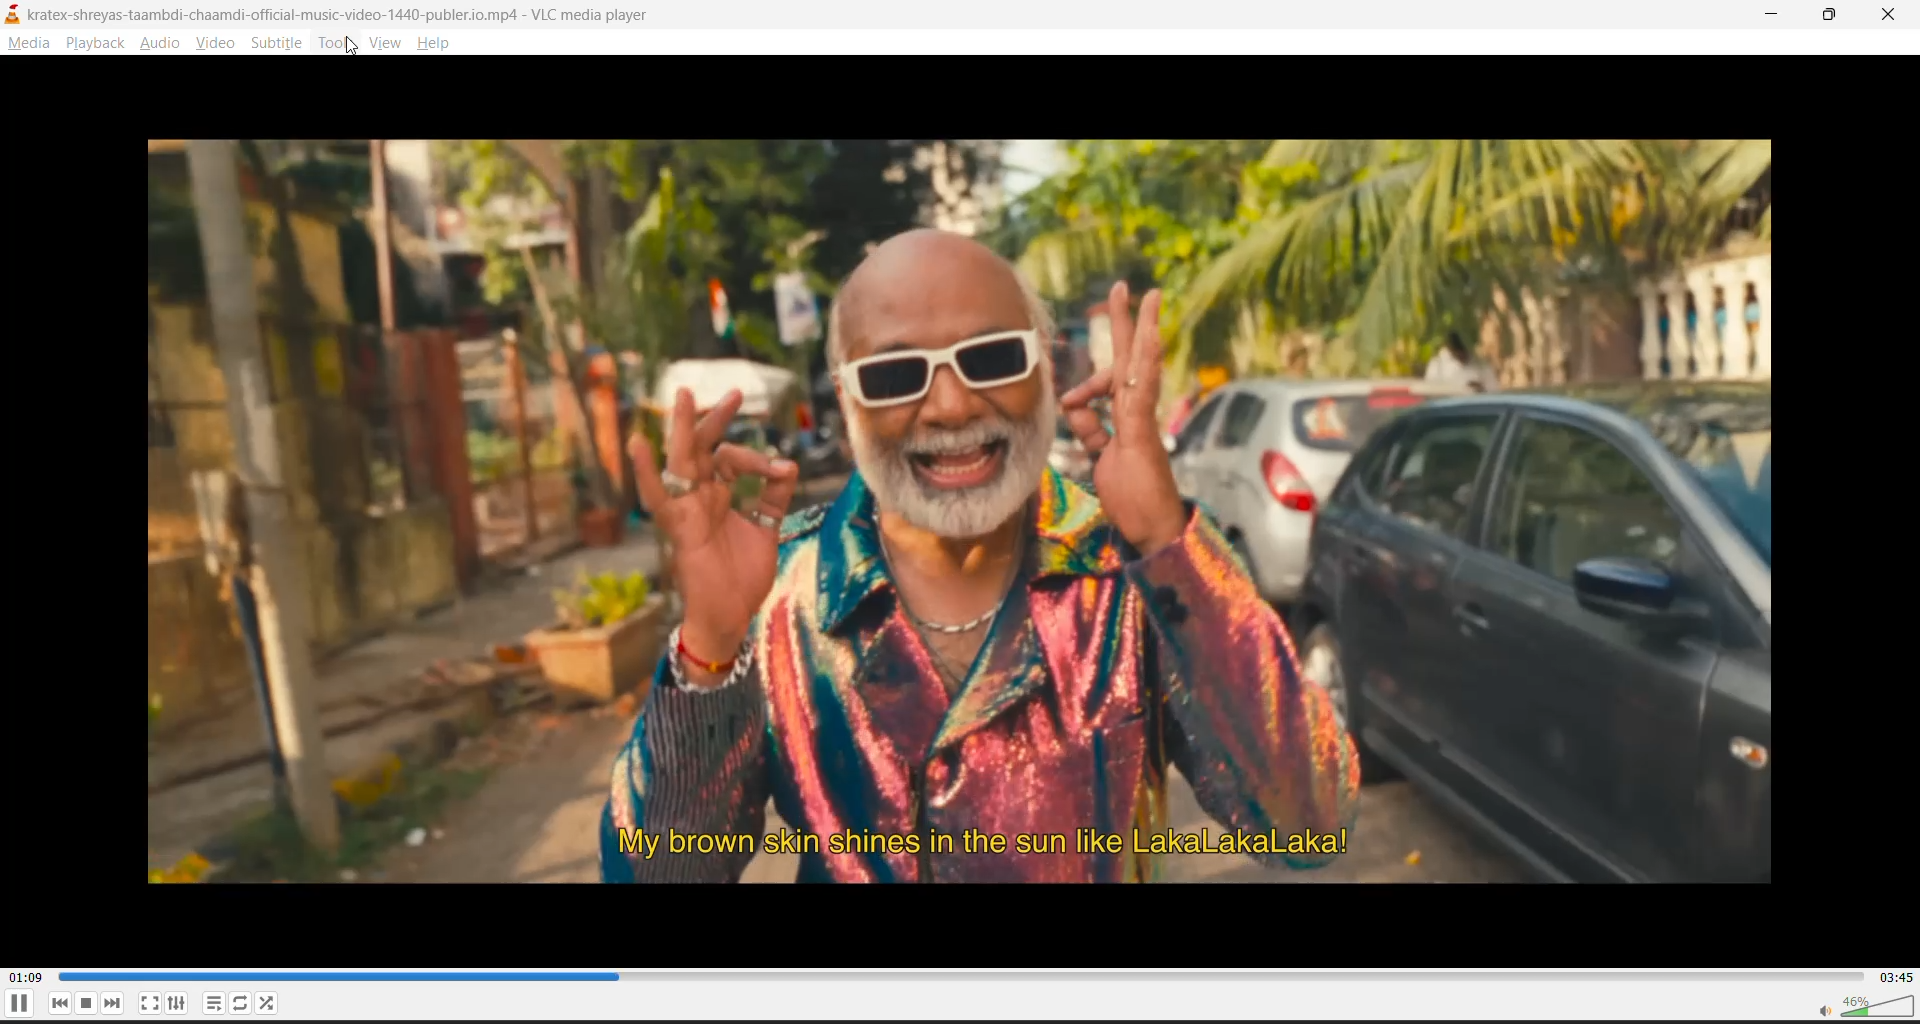 This screenshot has width=1920, height=1024. What do you see at coordinates (1898, 974) in the screenshot?
I see `total track time` at bounding box center [1898, 974].